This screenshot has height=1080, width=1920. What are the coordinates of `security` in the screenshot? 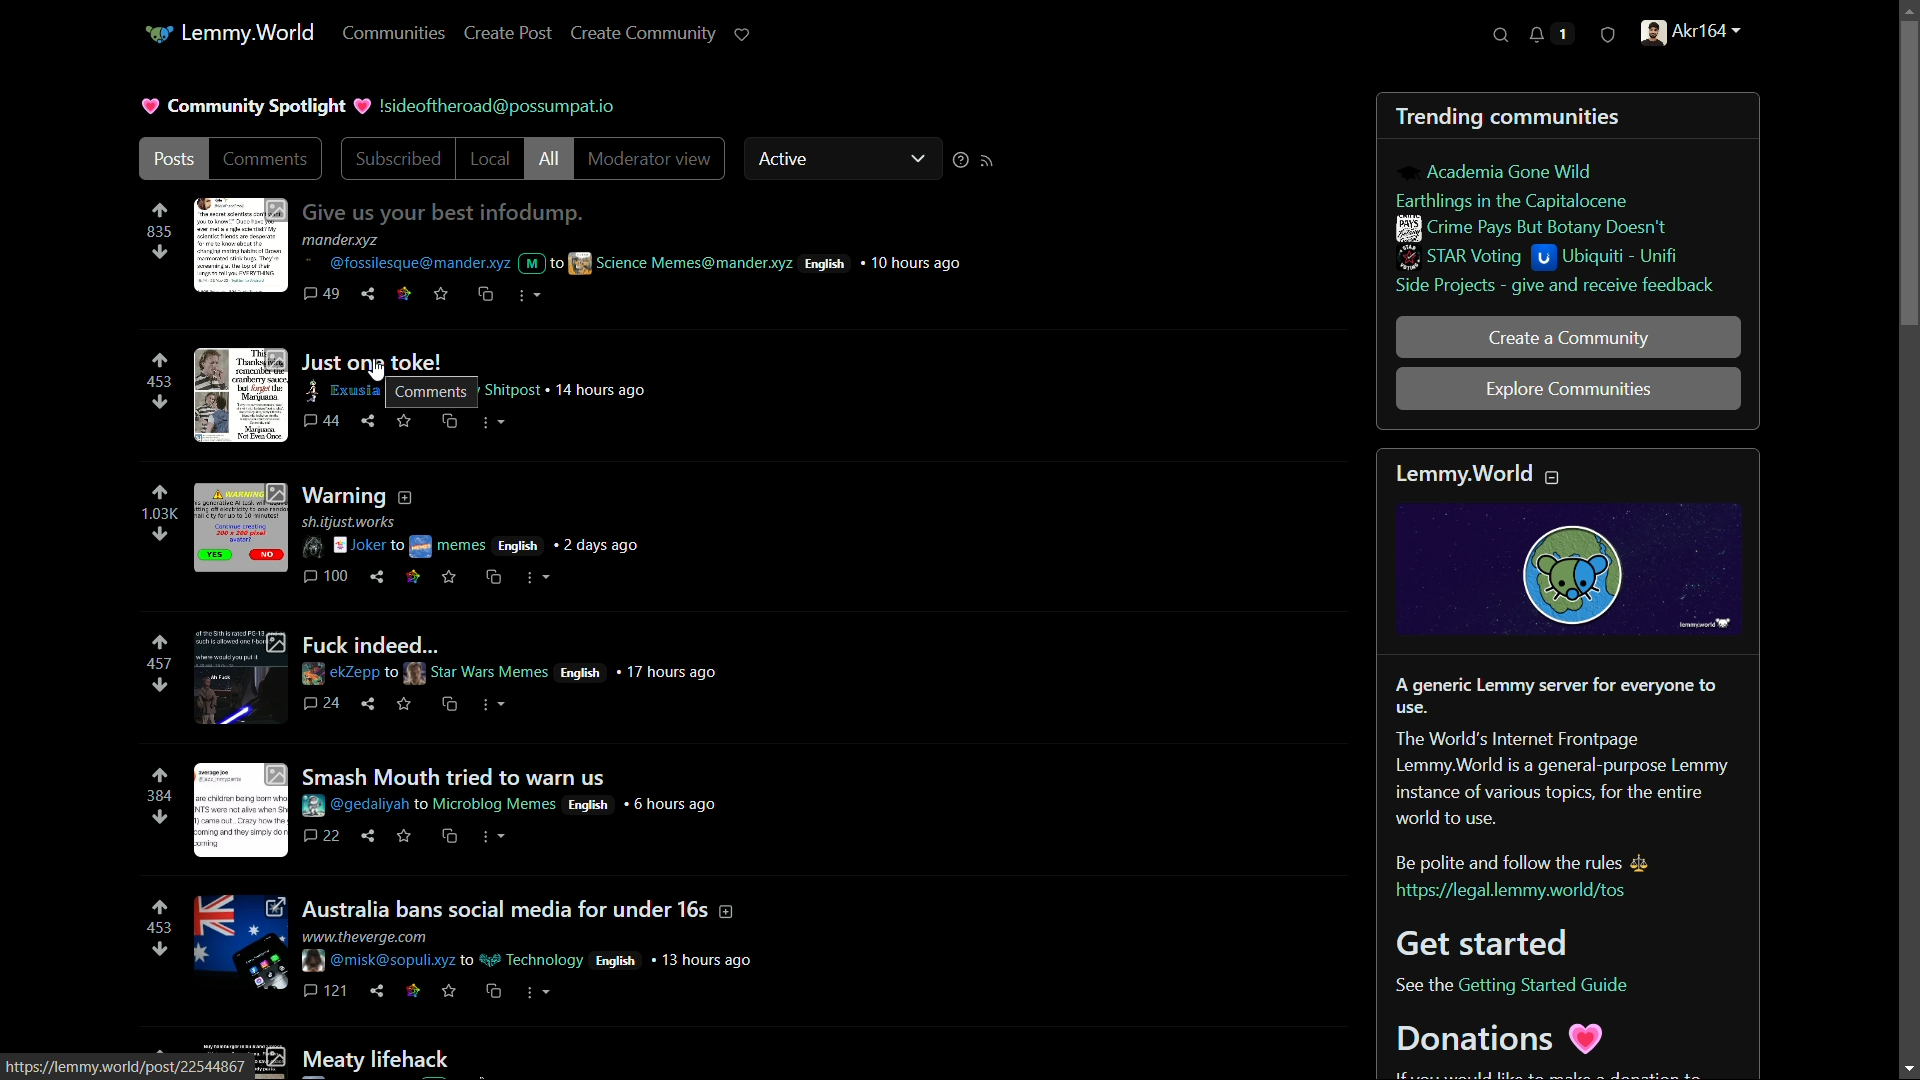 It's located at (1606, 35).